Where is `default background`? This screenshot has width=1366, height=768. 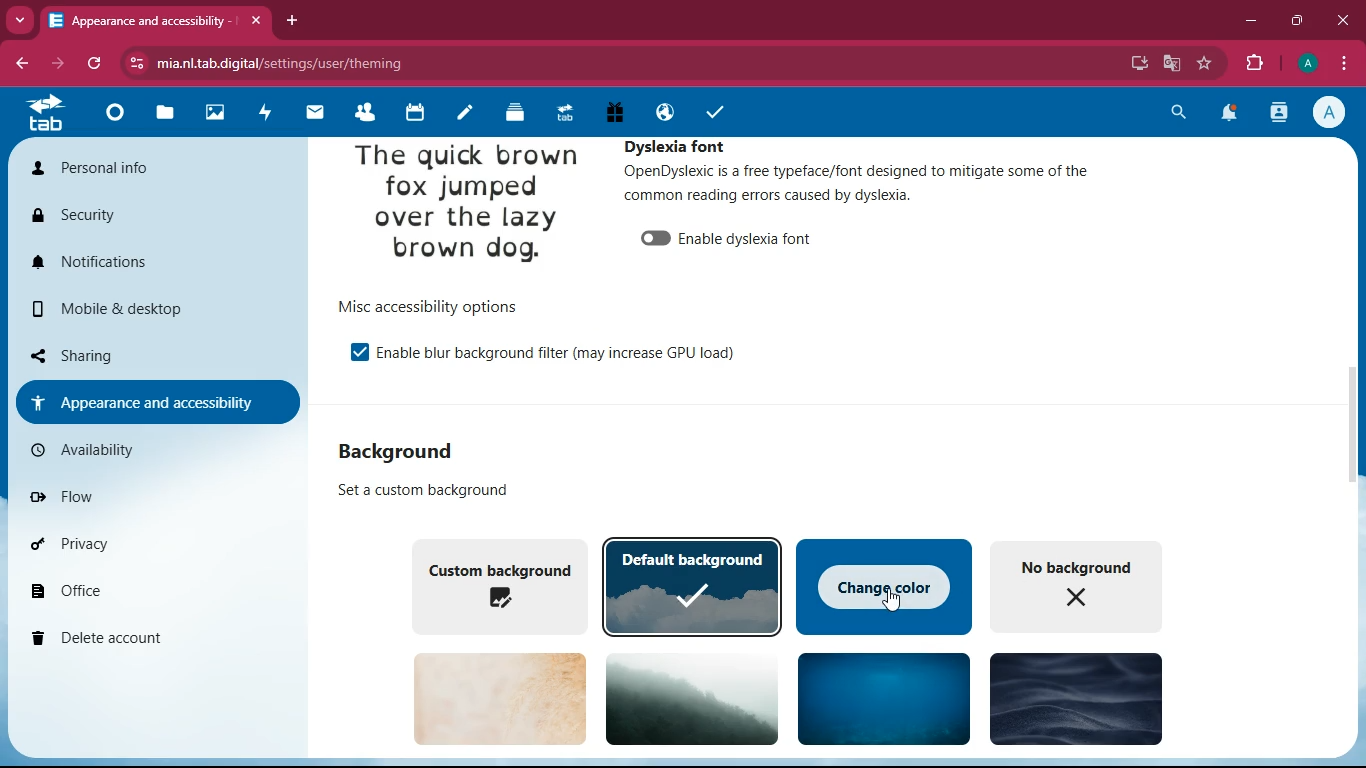 default background is located at coordinates (694, 586).